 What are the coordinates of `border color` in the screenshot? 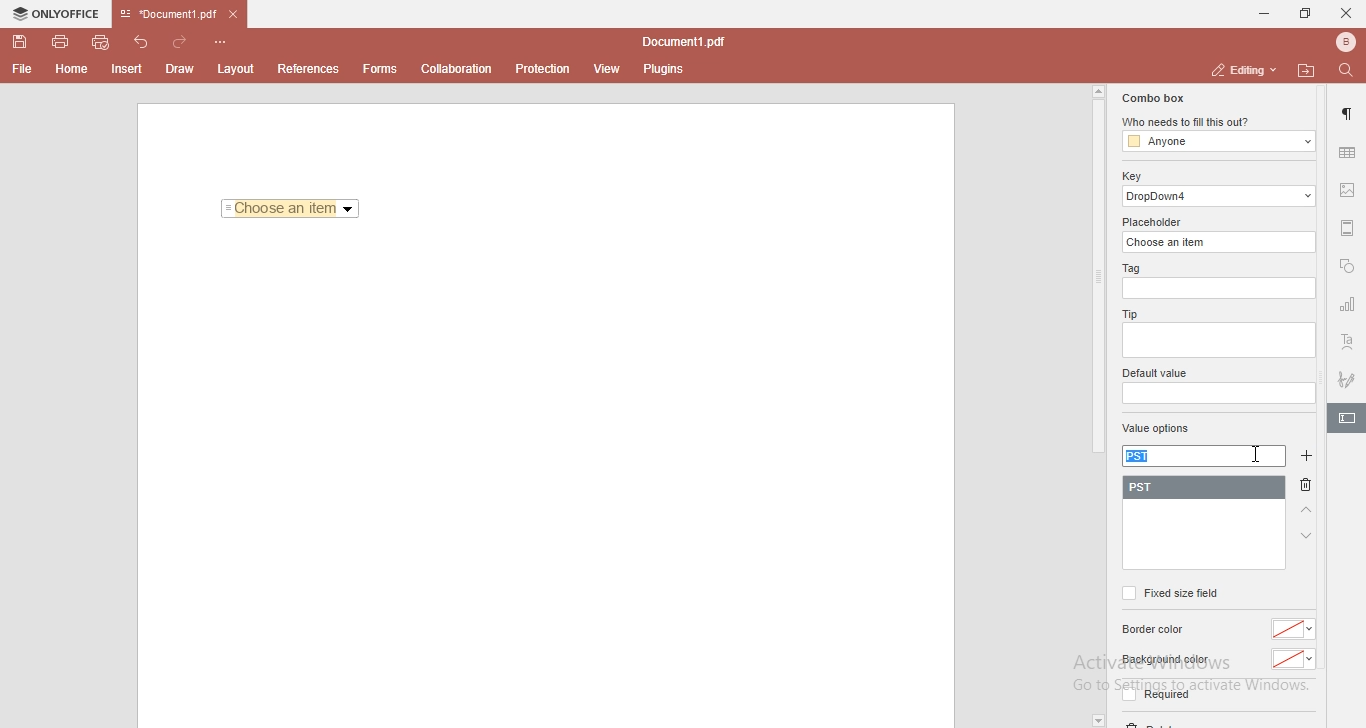 It's located at (1156, 630).